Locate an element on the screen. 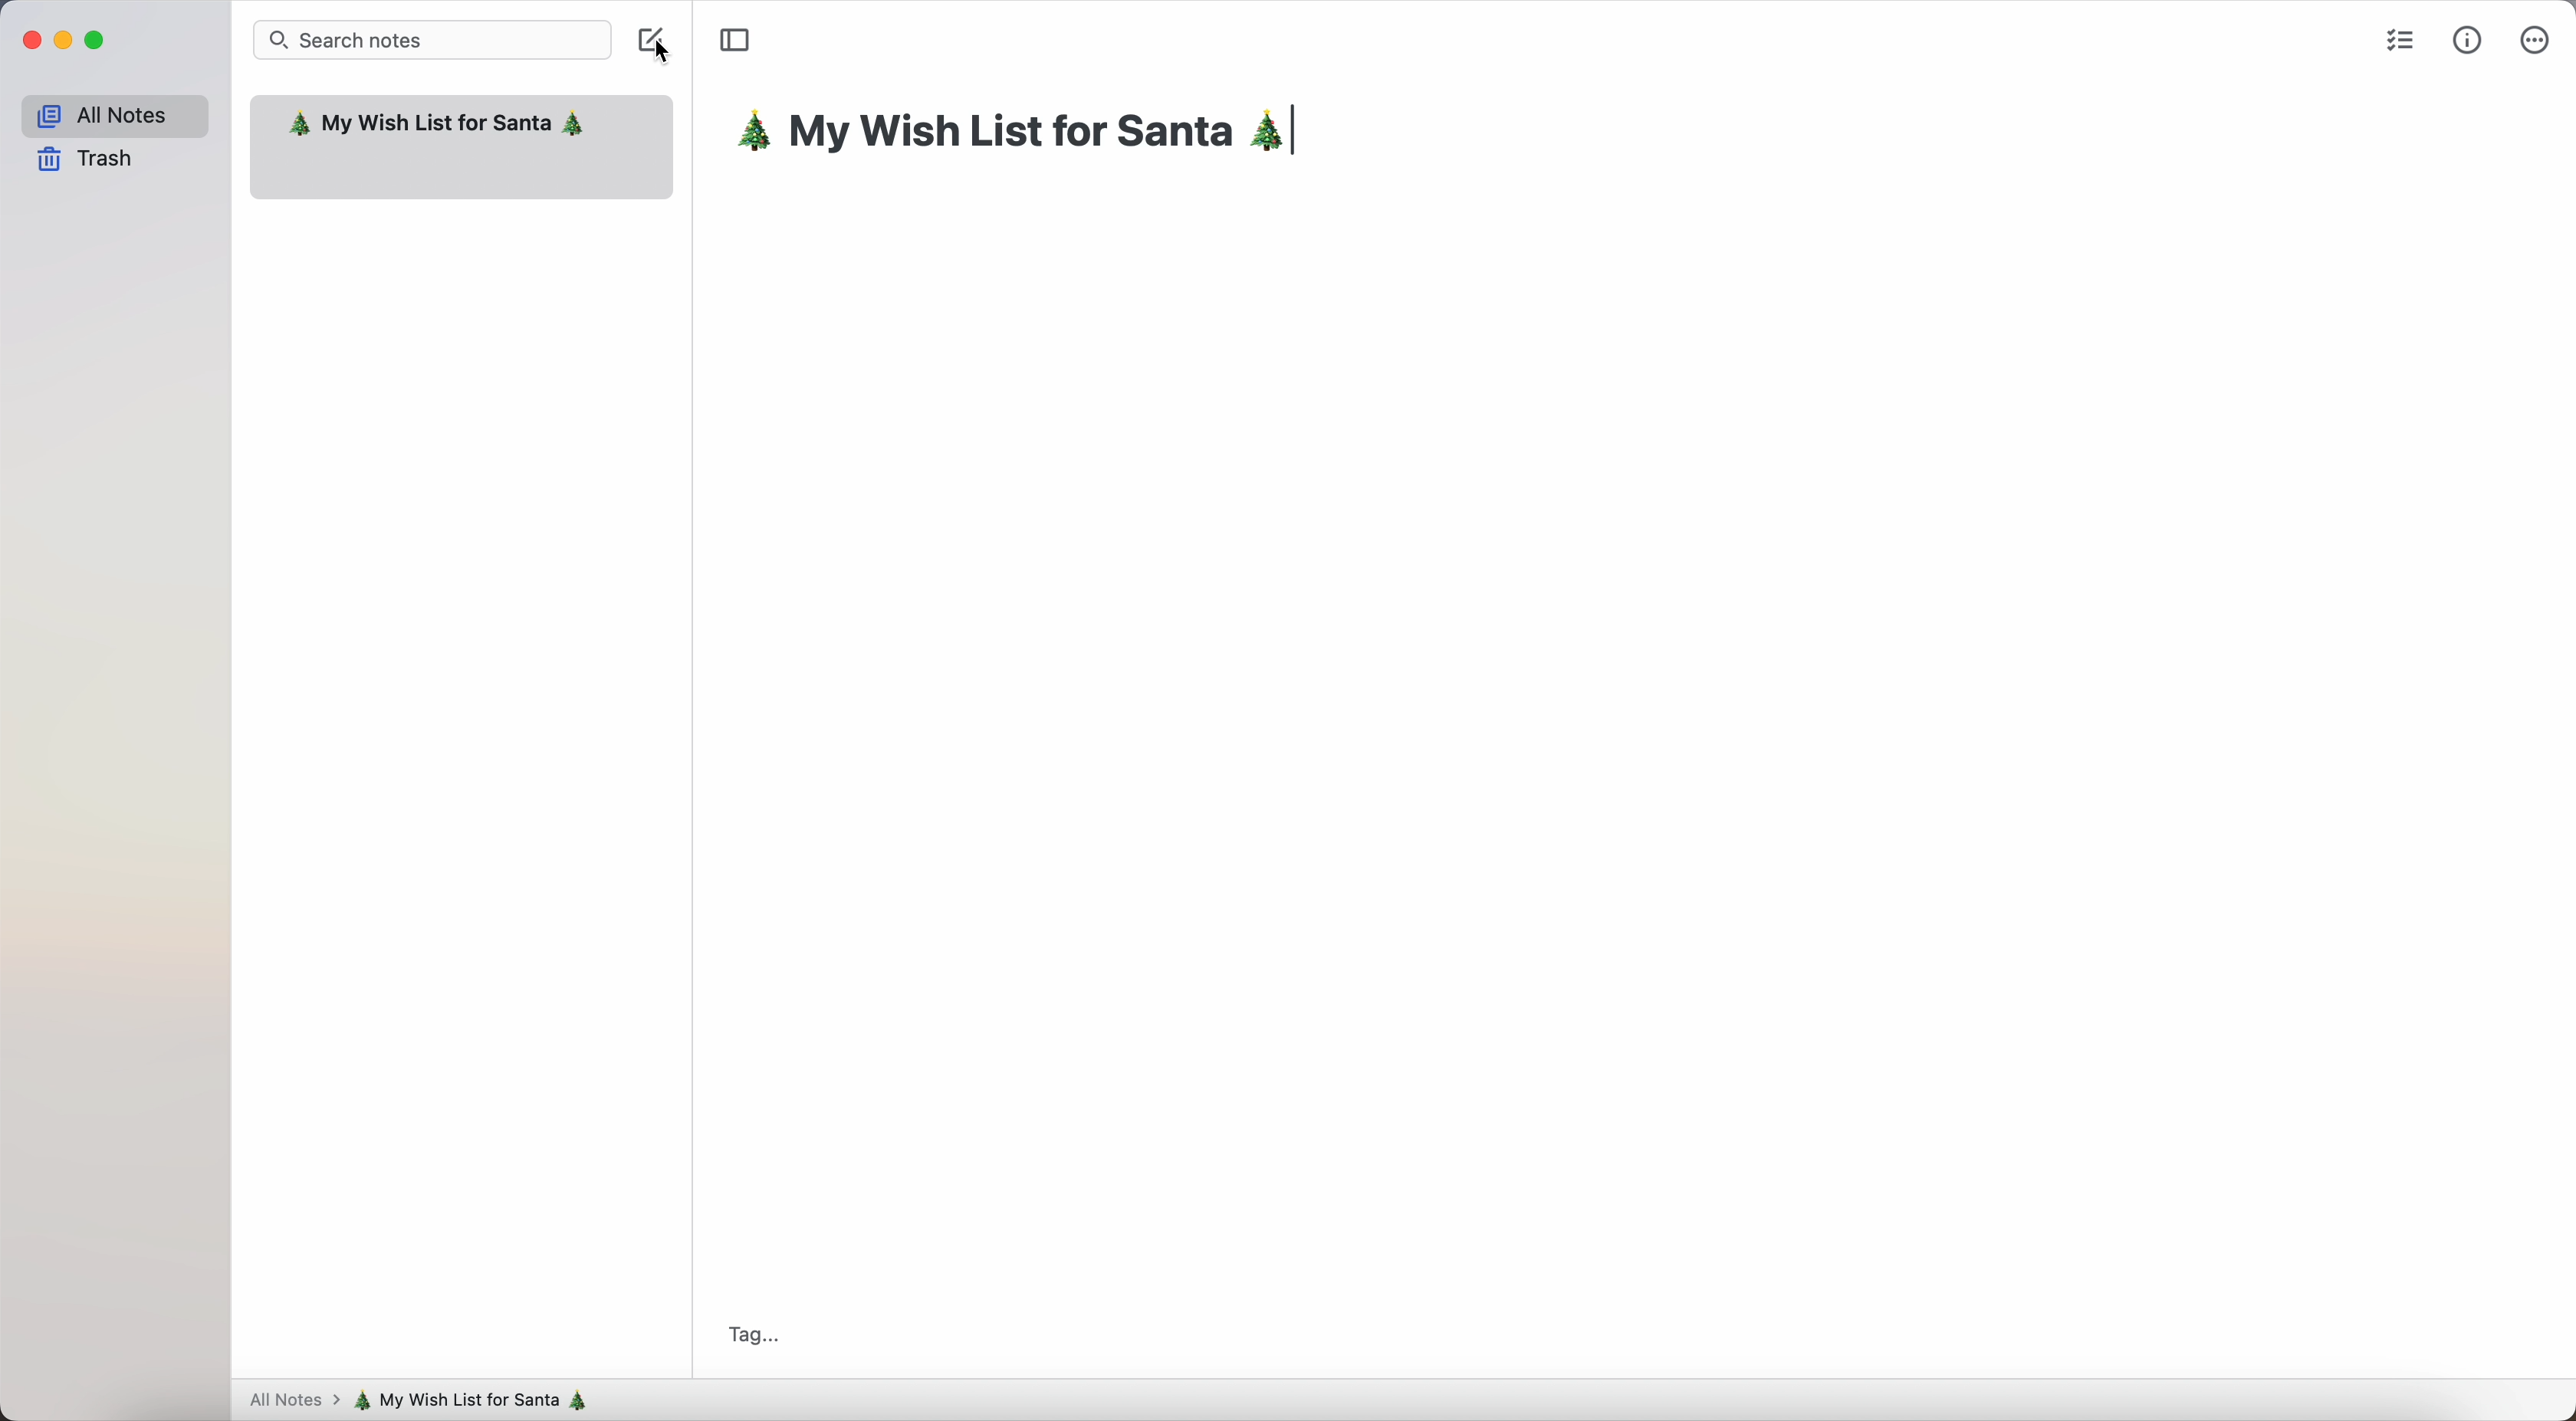 This screenshot has width=2576, height=1421. check list is located at coordinates (2396, 38).